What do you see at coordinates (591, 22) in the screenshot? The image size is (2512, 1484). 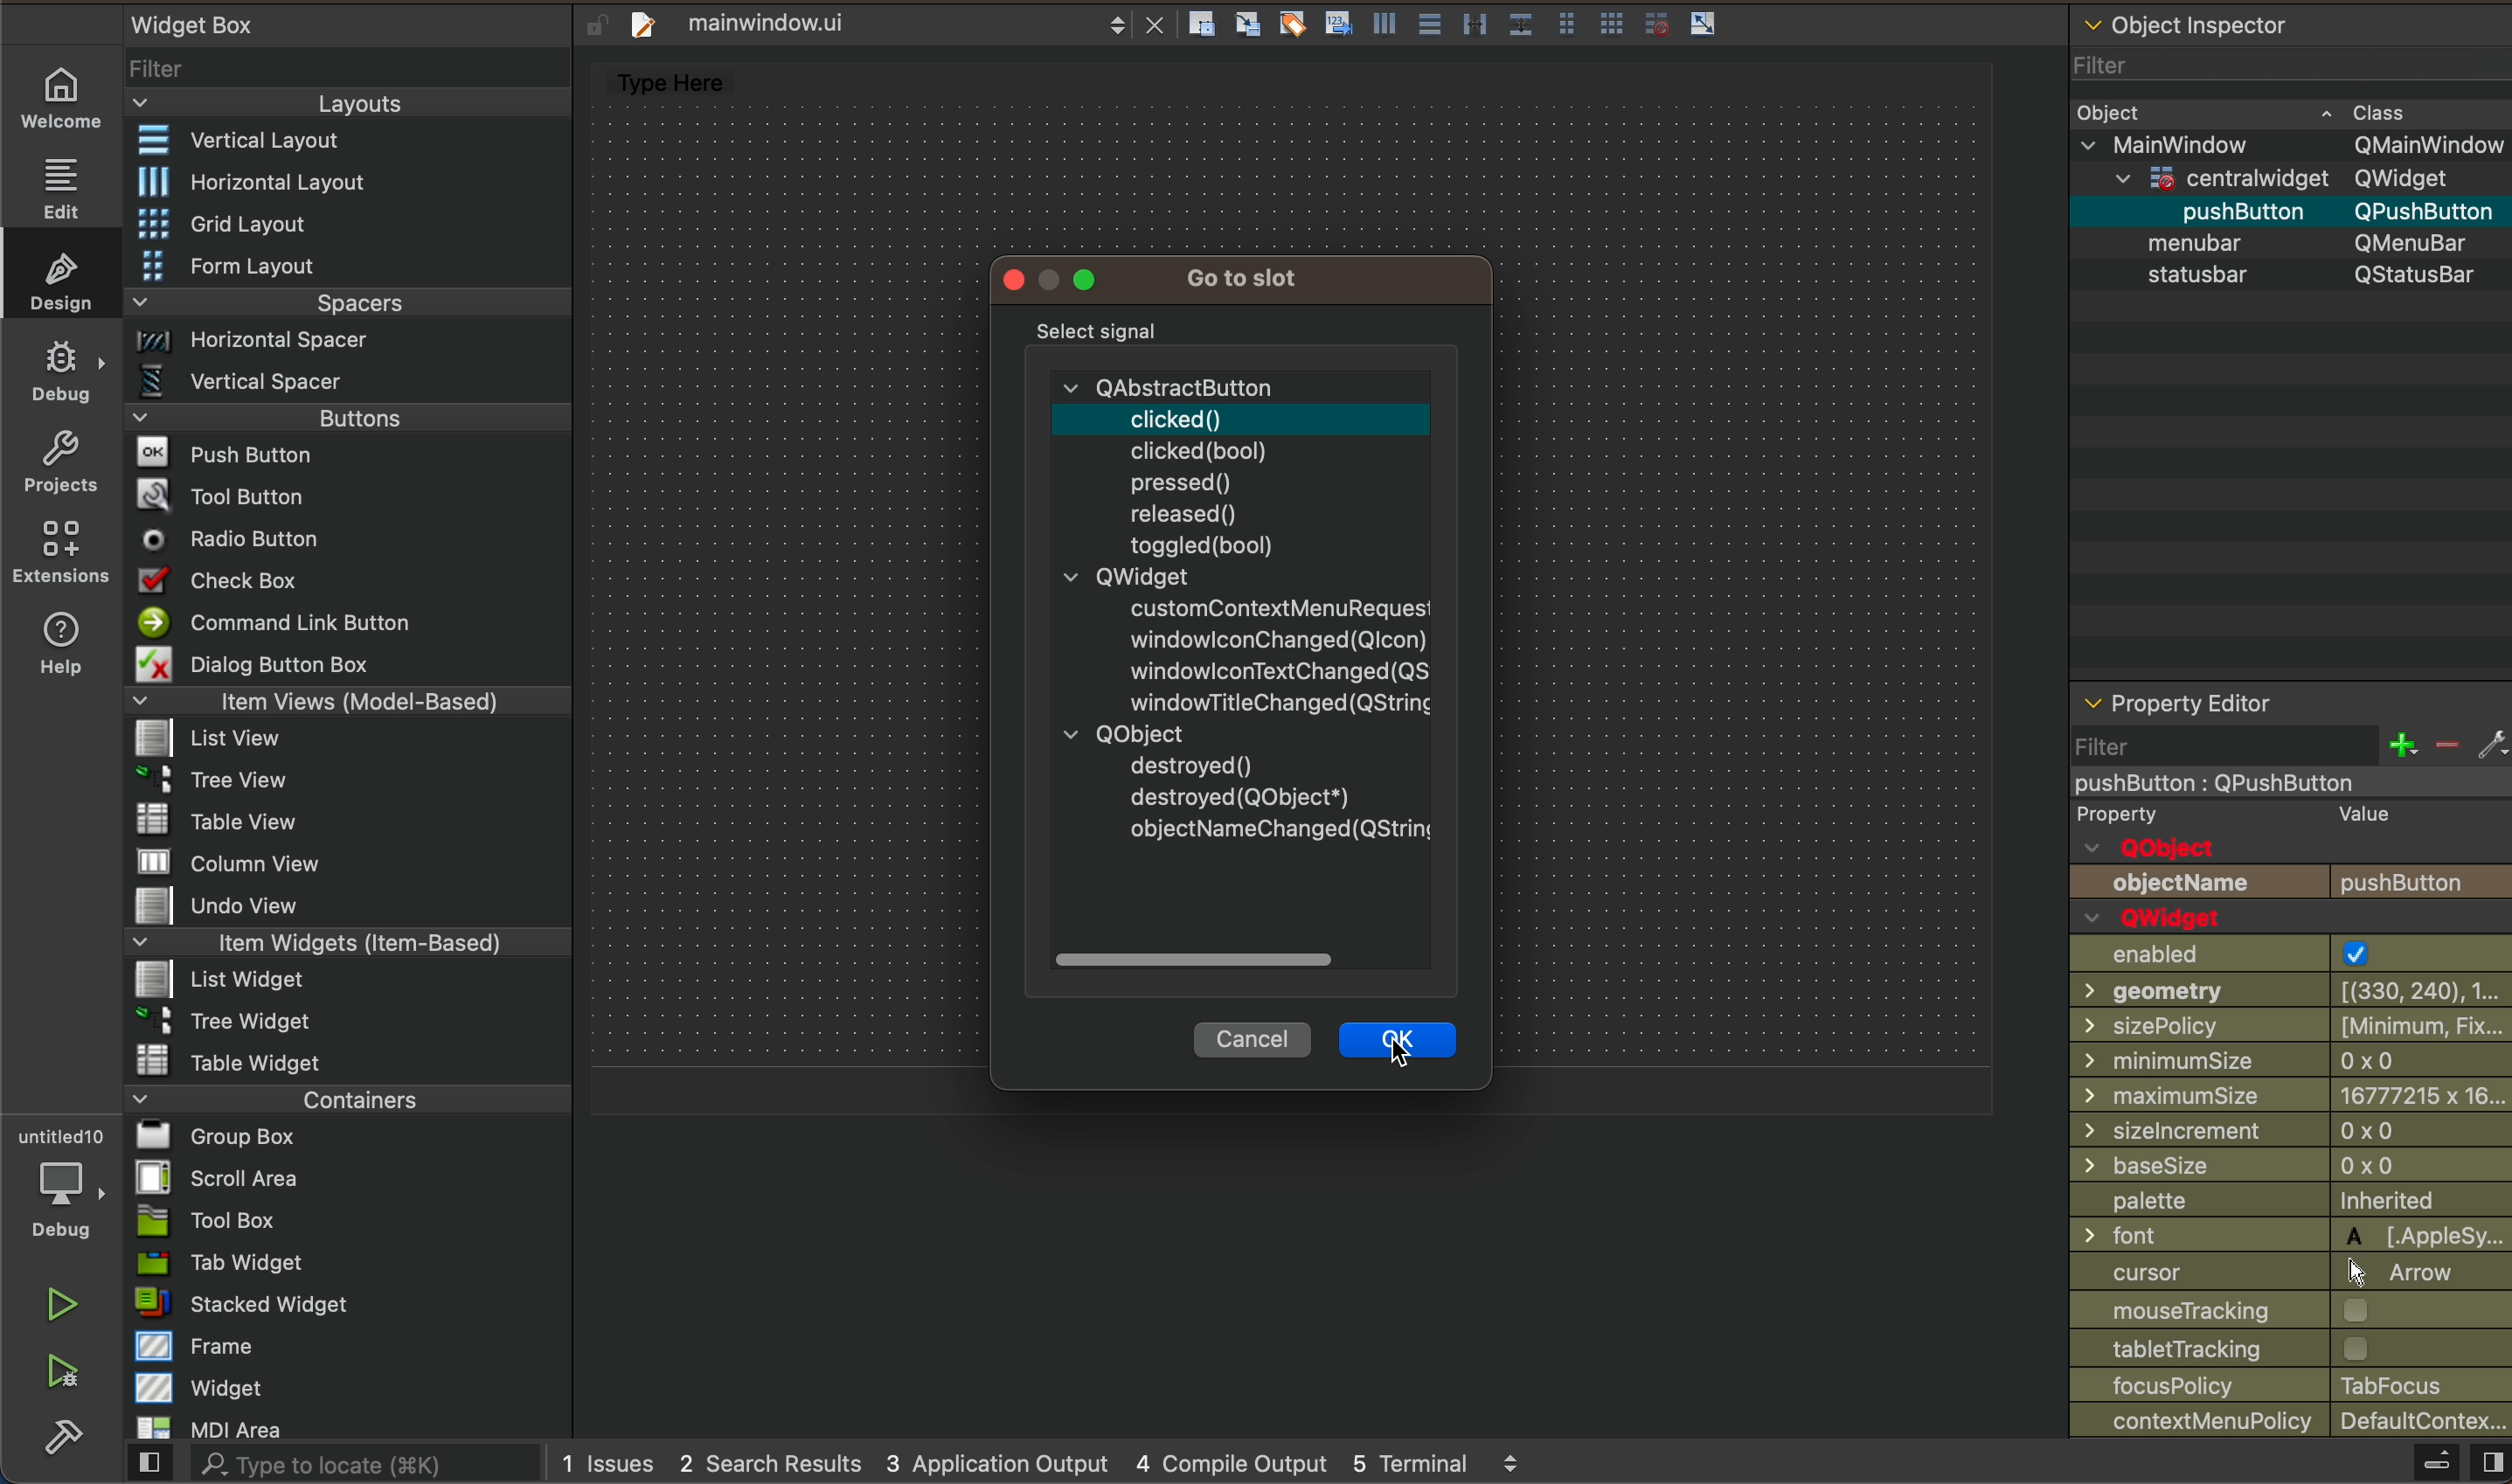 I see `lock` at bounding box center [591, 22].